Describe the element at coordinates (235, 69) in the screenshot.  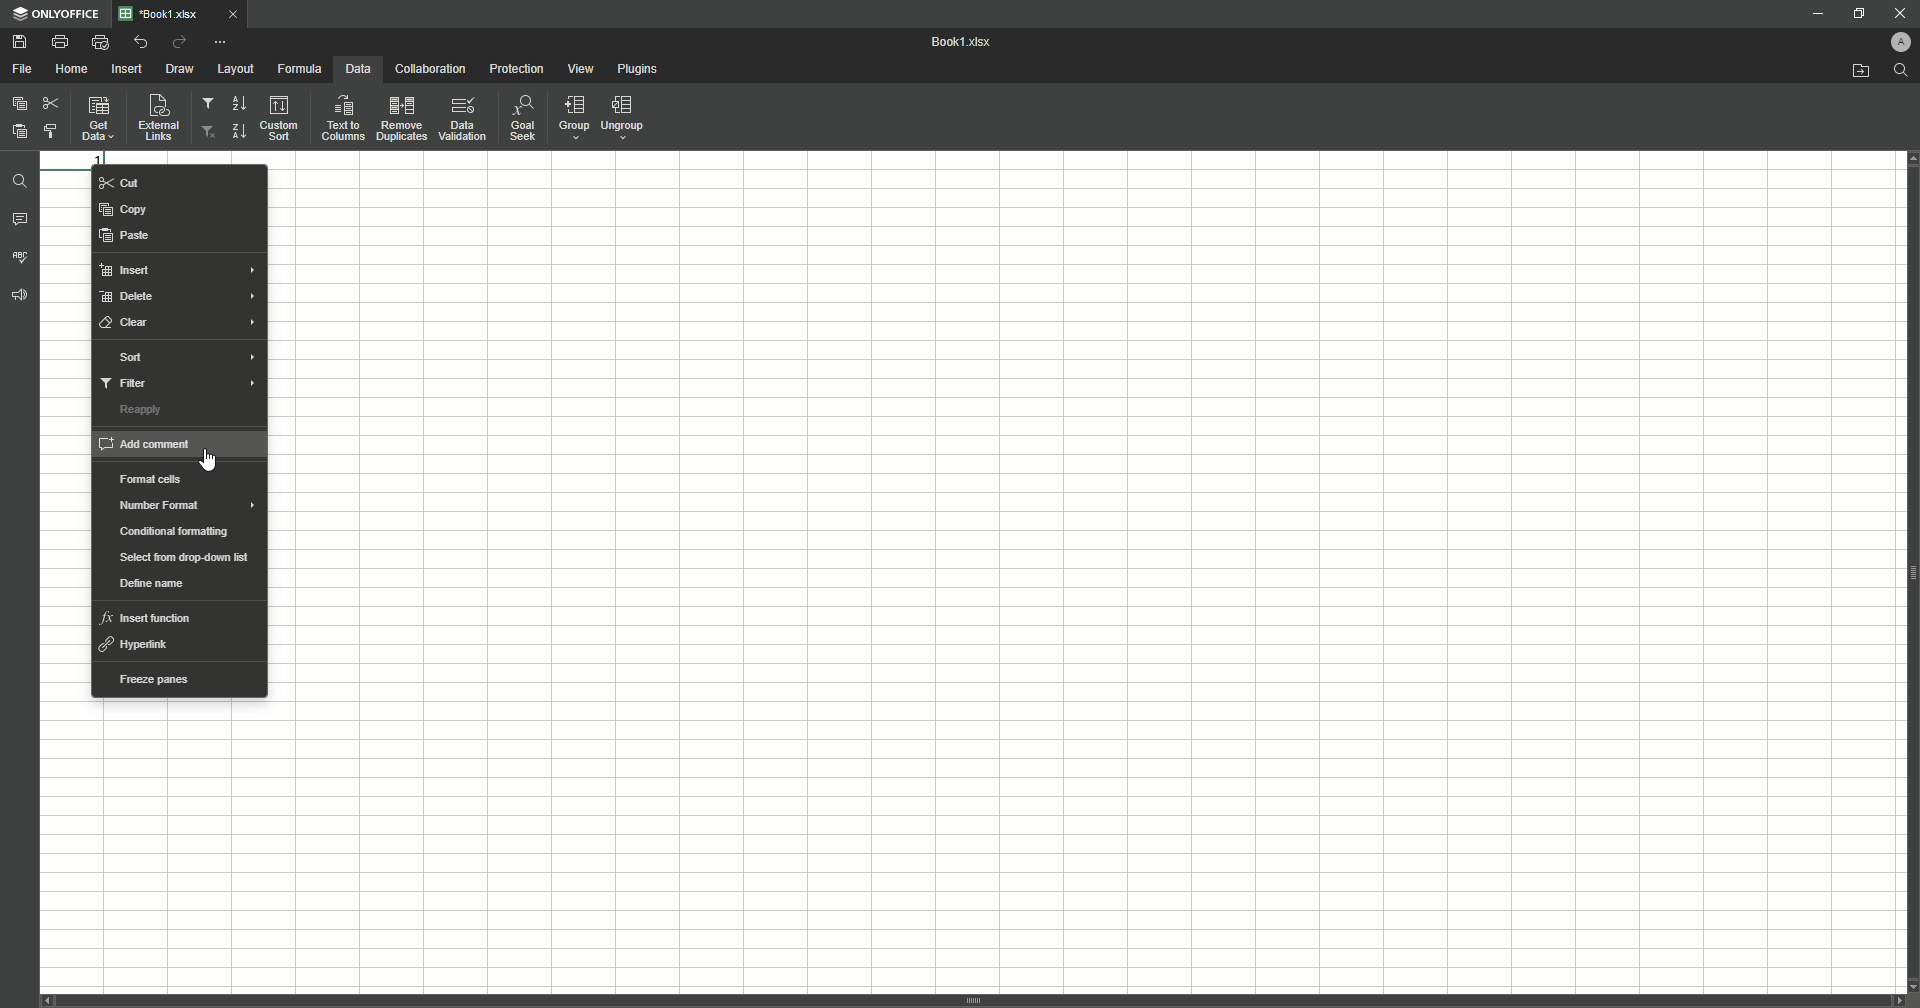
I see `Layout` at that location.